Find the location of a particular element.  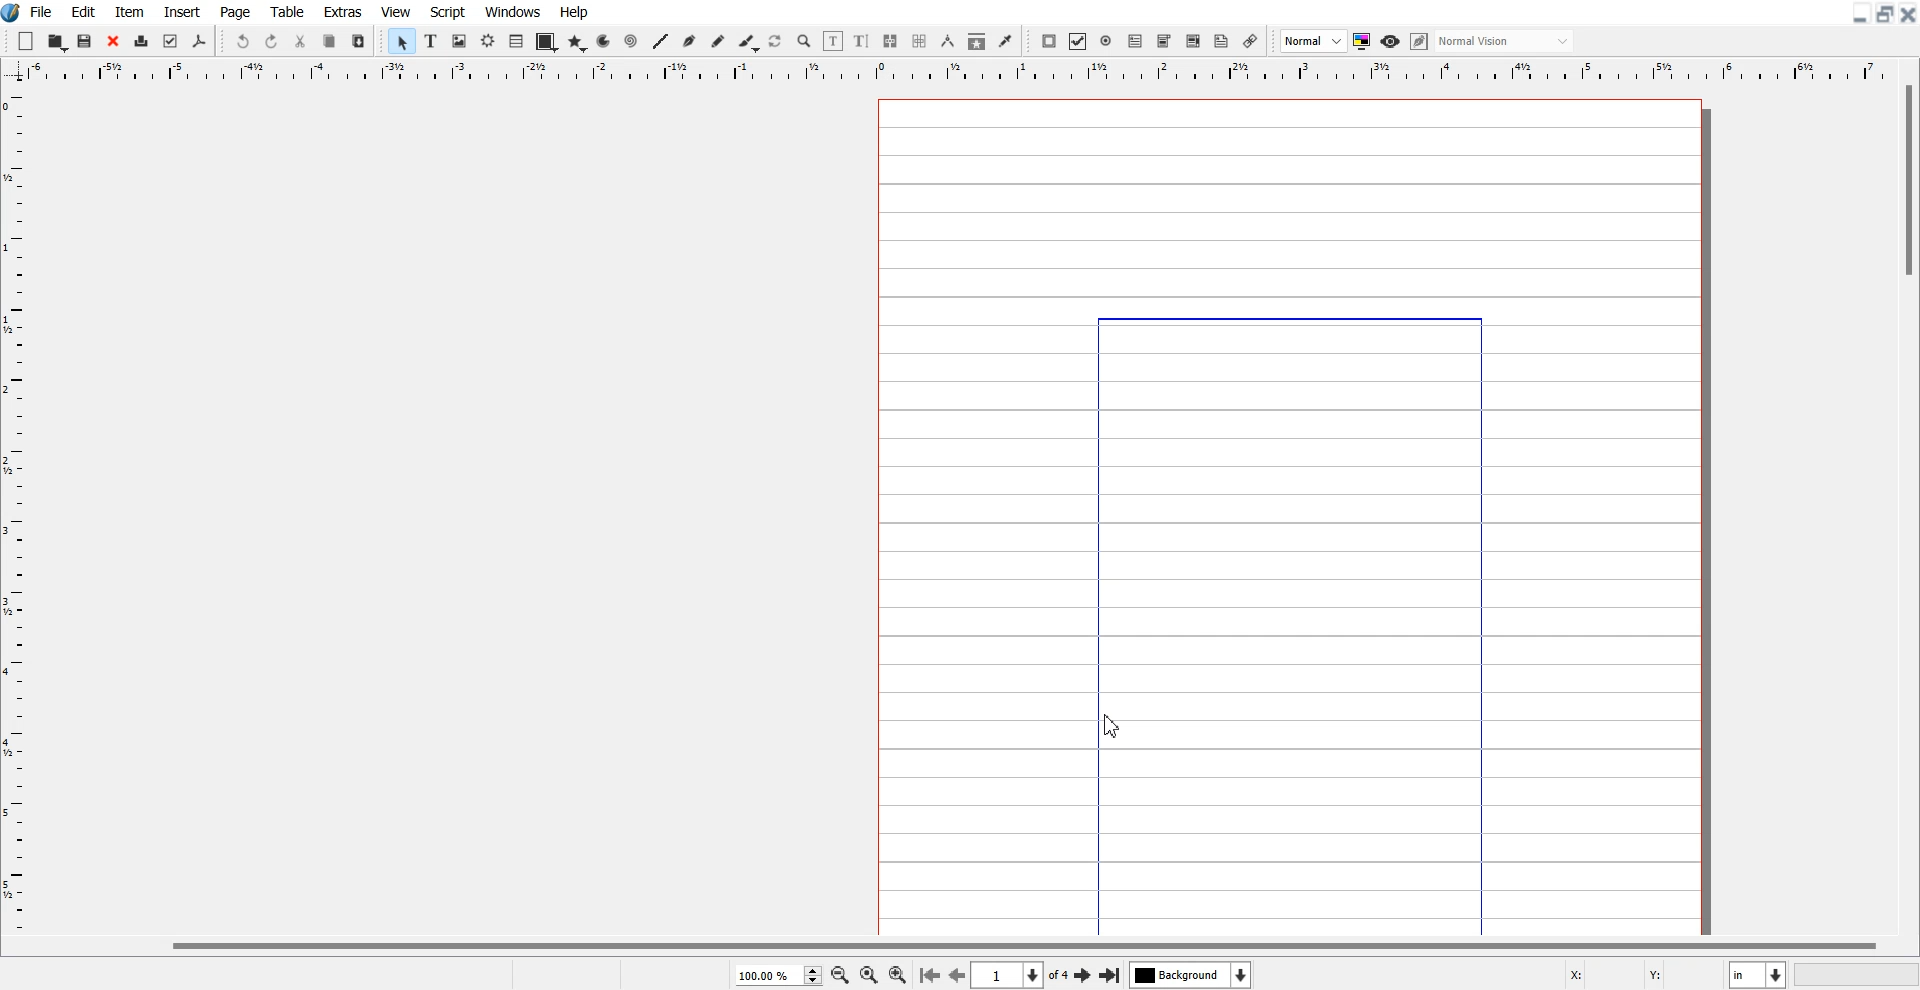

Arc is located at coordinates (603, 42).